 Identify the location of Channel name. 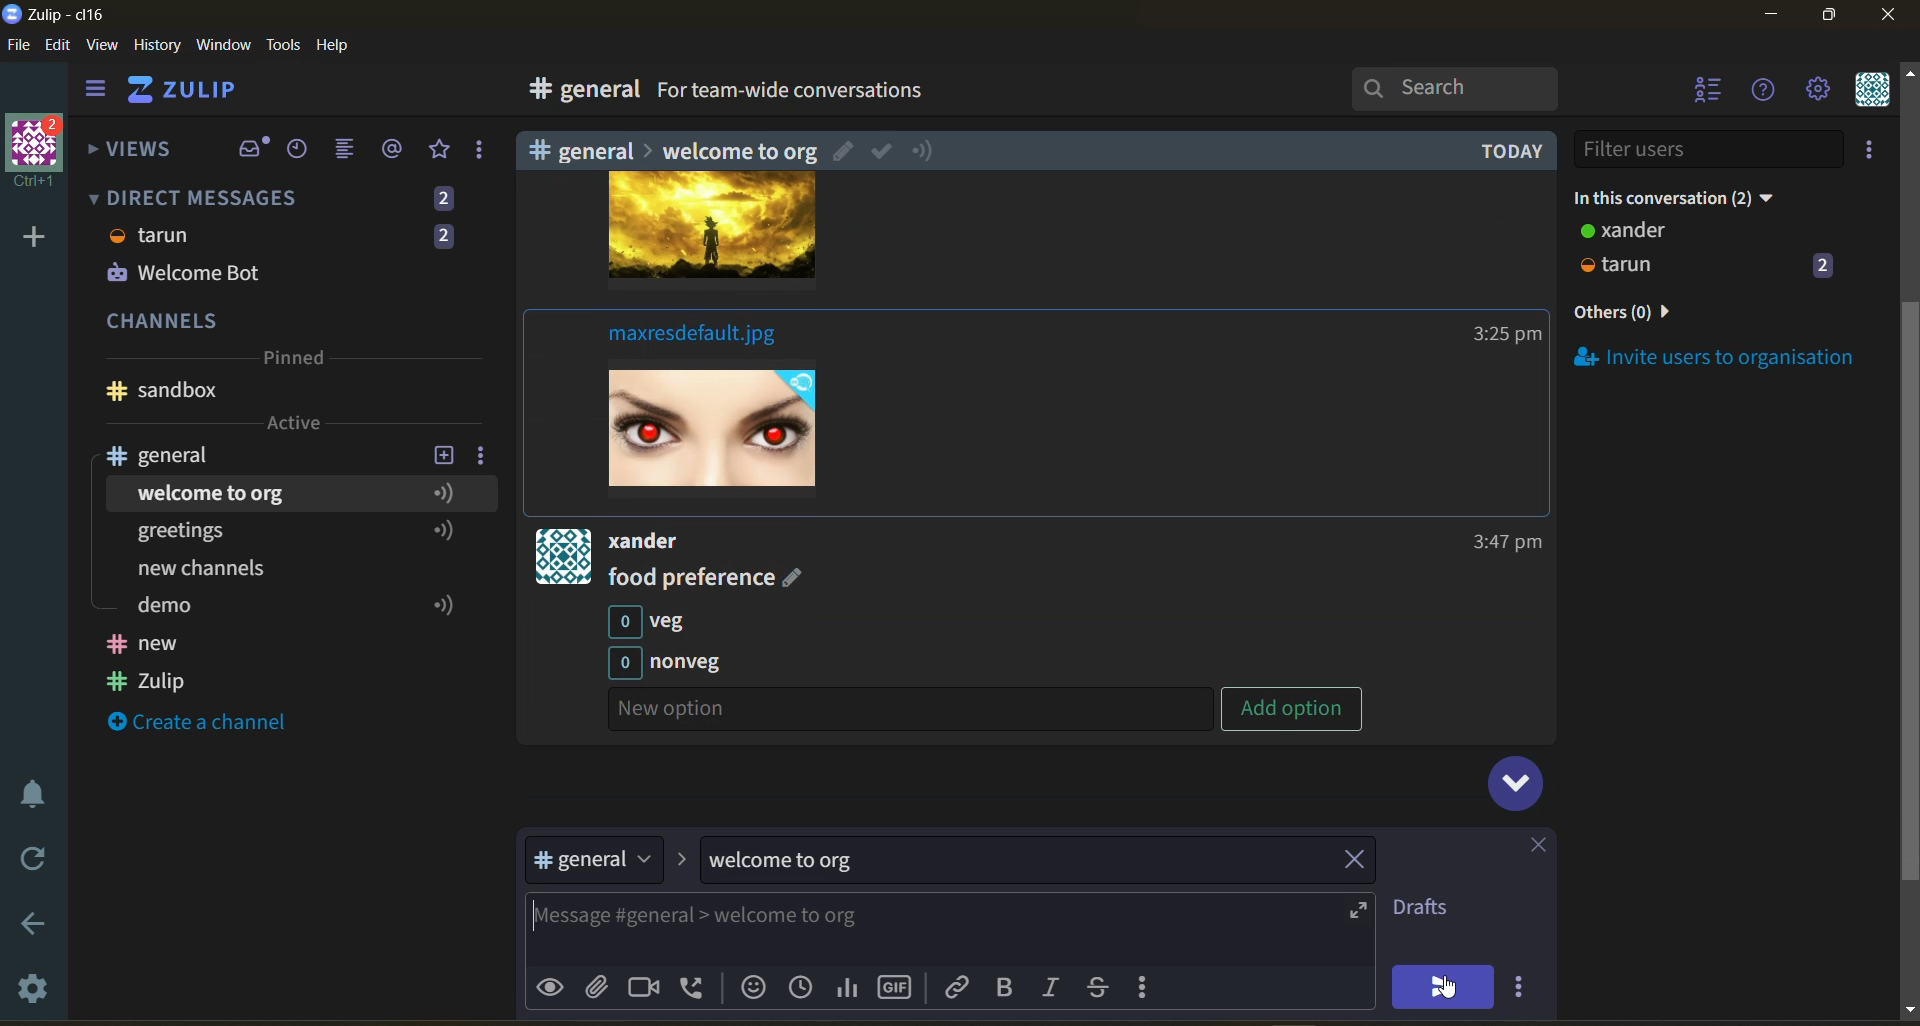
(162, 391).